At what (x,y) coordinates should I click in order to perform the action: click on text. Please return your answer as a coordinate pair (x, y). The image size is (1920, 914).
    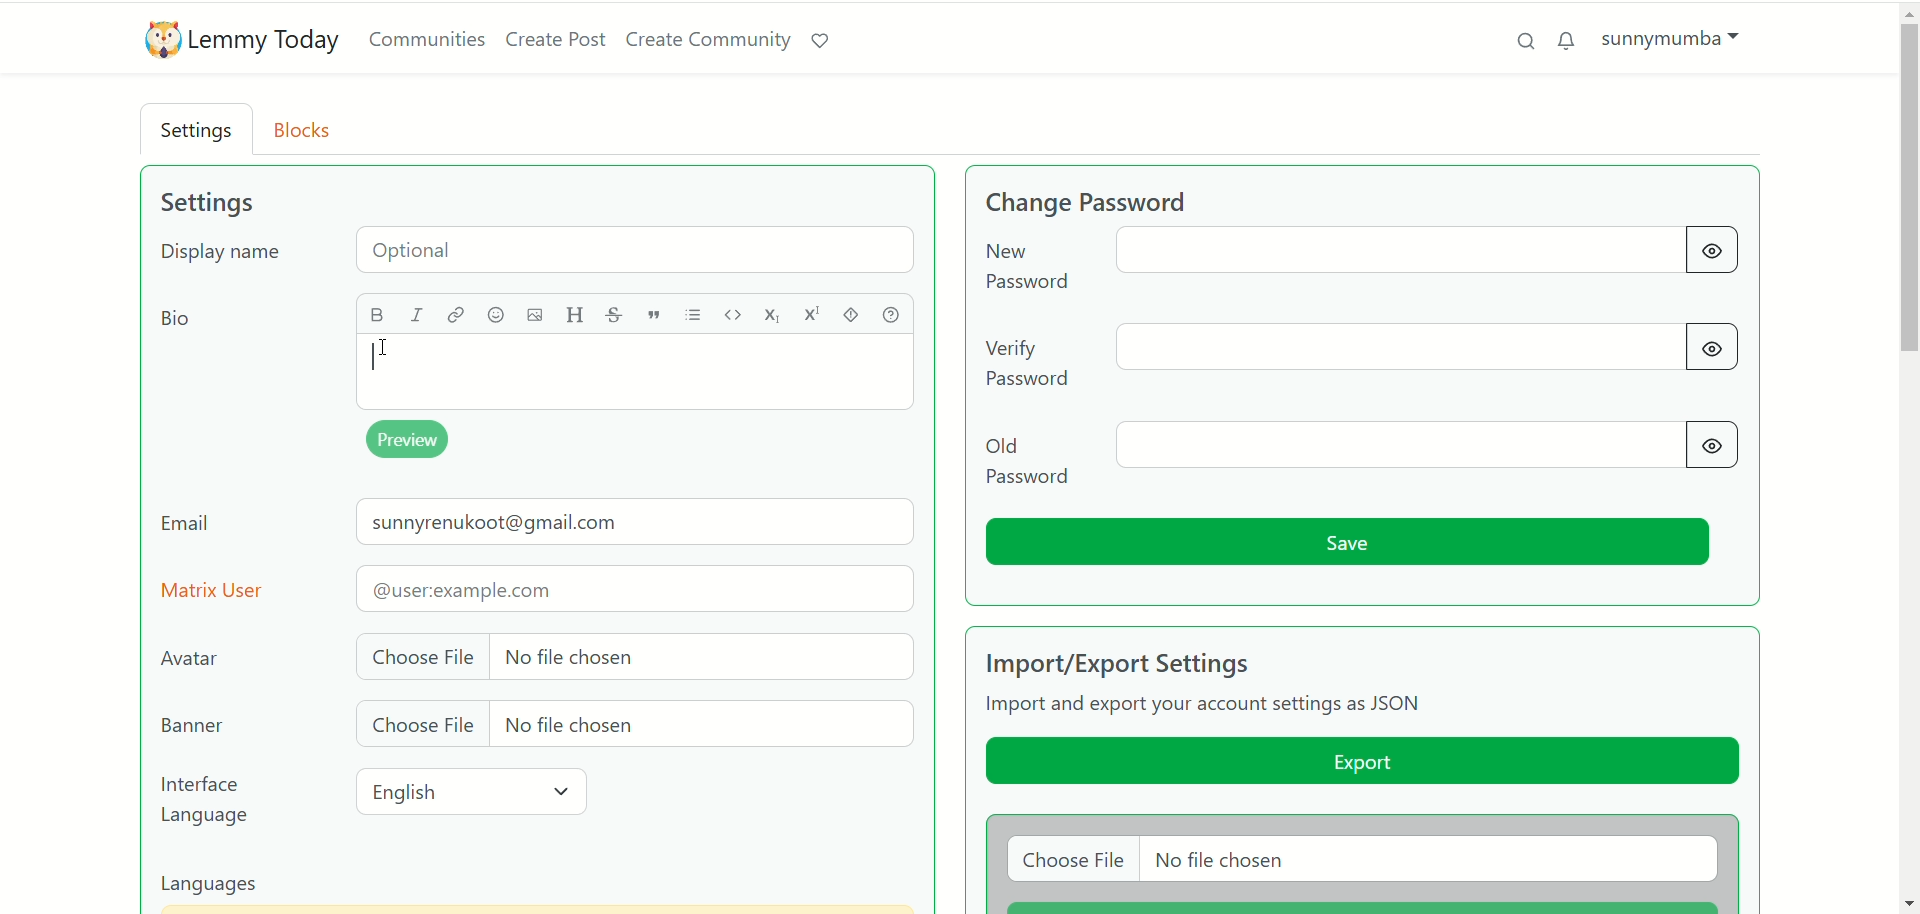
    Looking at the image, I should click on (1210, 707).